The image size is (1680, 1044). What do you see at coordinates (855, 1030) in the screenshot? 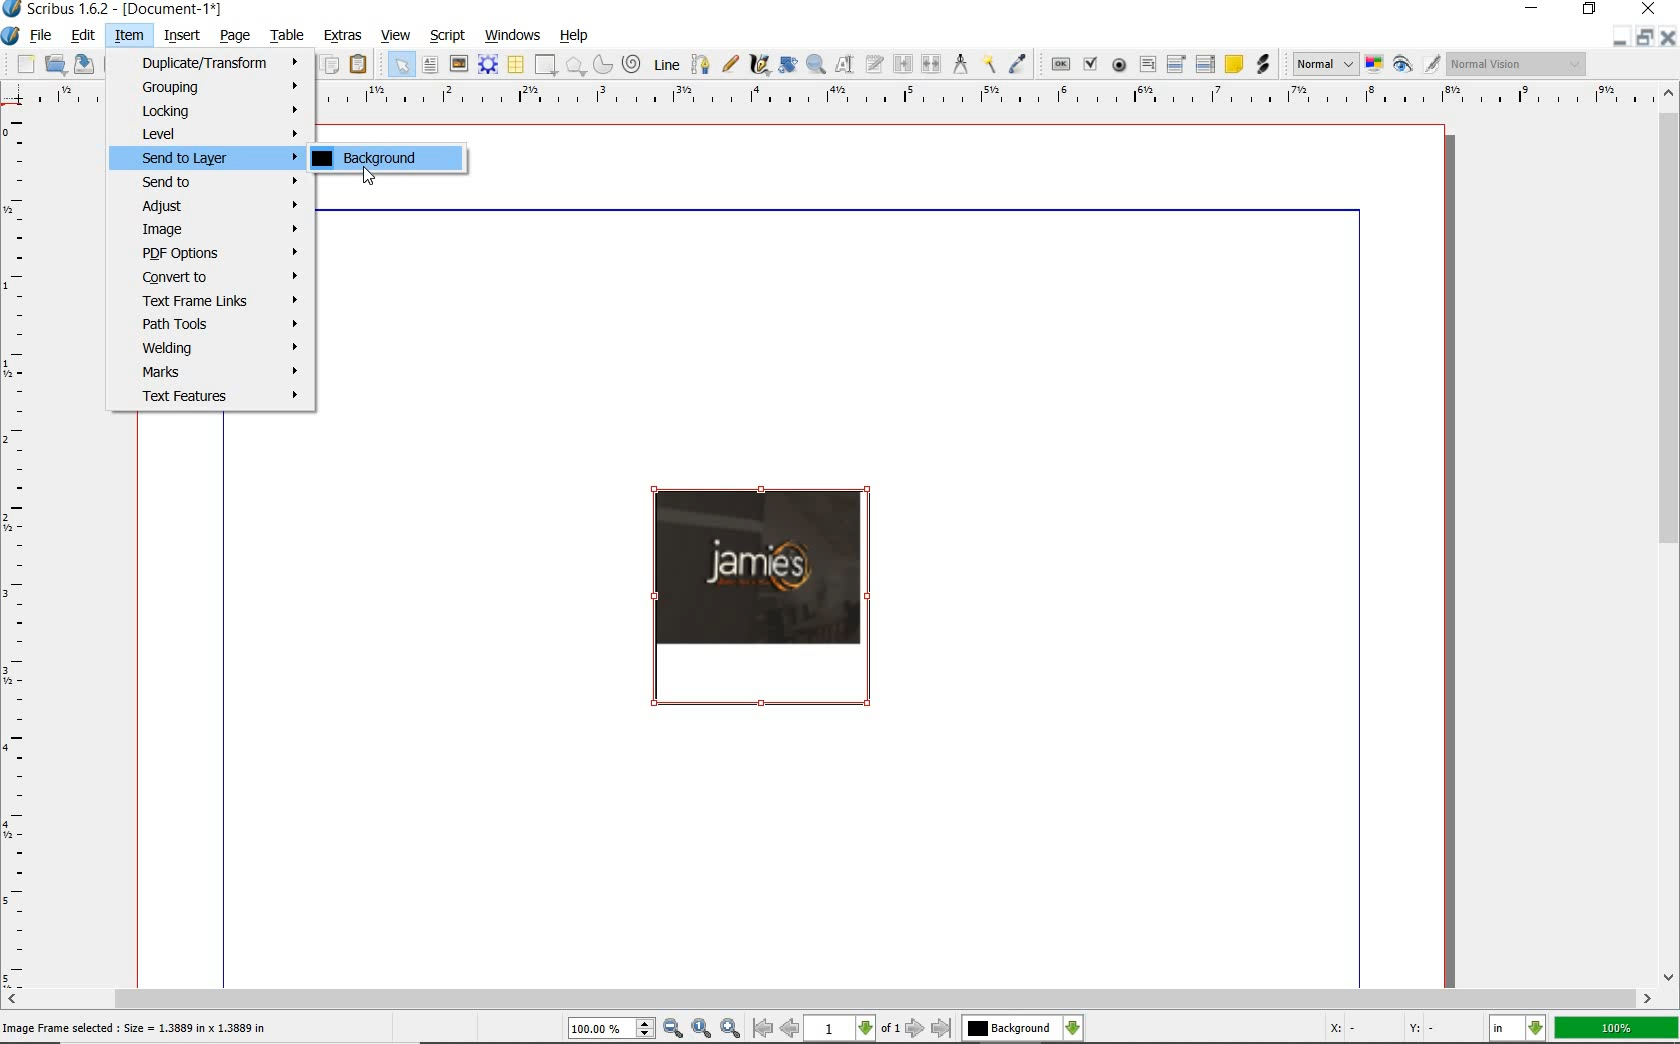
I see `1 of 1` at bounding box center [855, 1030].